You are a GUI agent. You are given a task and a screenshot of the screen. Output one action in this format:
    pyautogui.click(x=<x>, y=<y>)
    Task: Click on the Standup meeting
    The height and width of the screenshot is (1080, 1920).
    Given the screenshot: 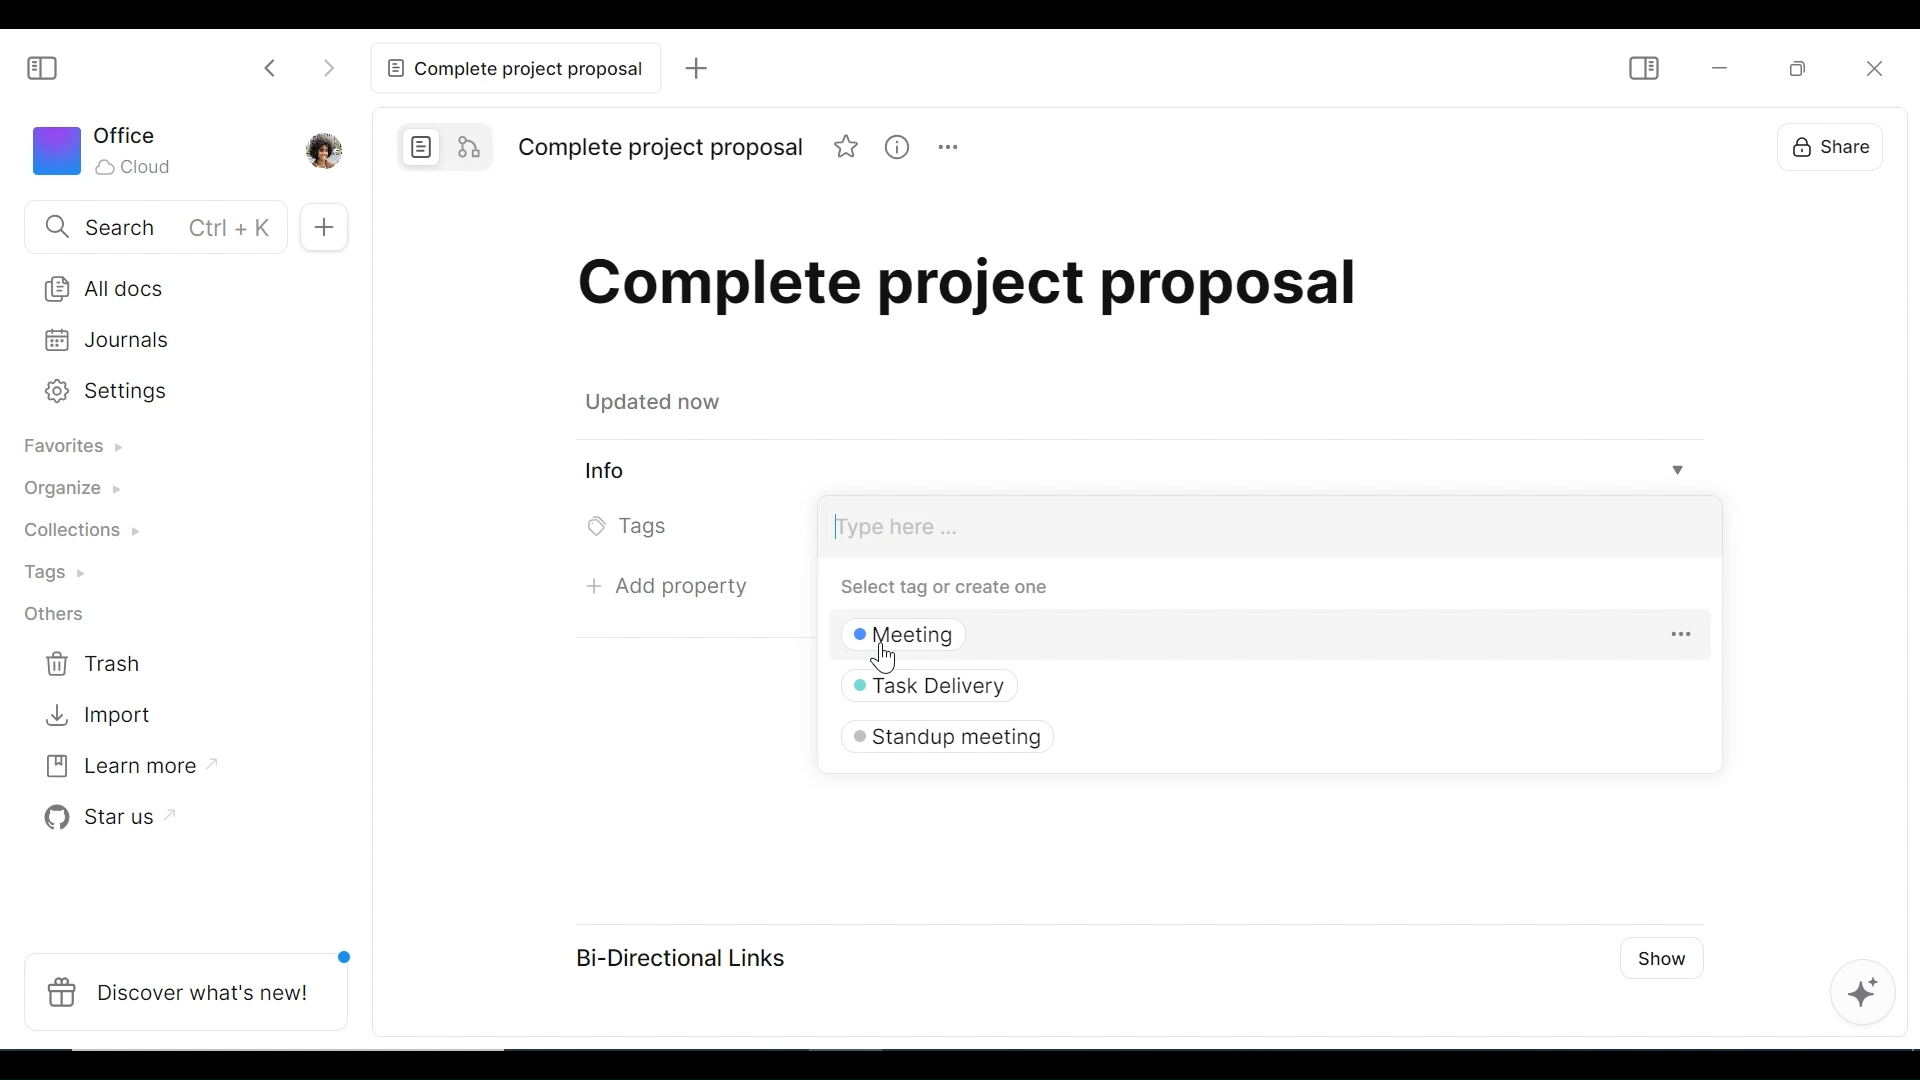 What is the action you would take?
    pyautogui.click(x=943, y=737)
    